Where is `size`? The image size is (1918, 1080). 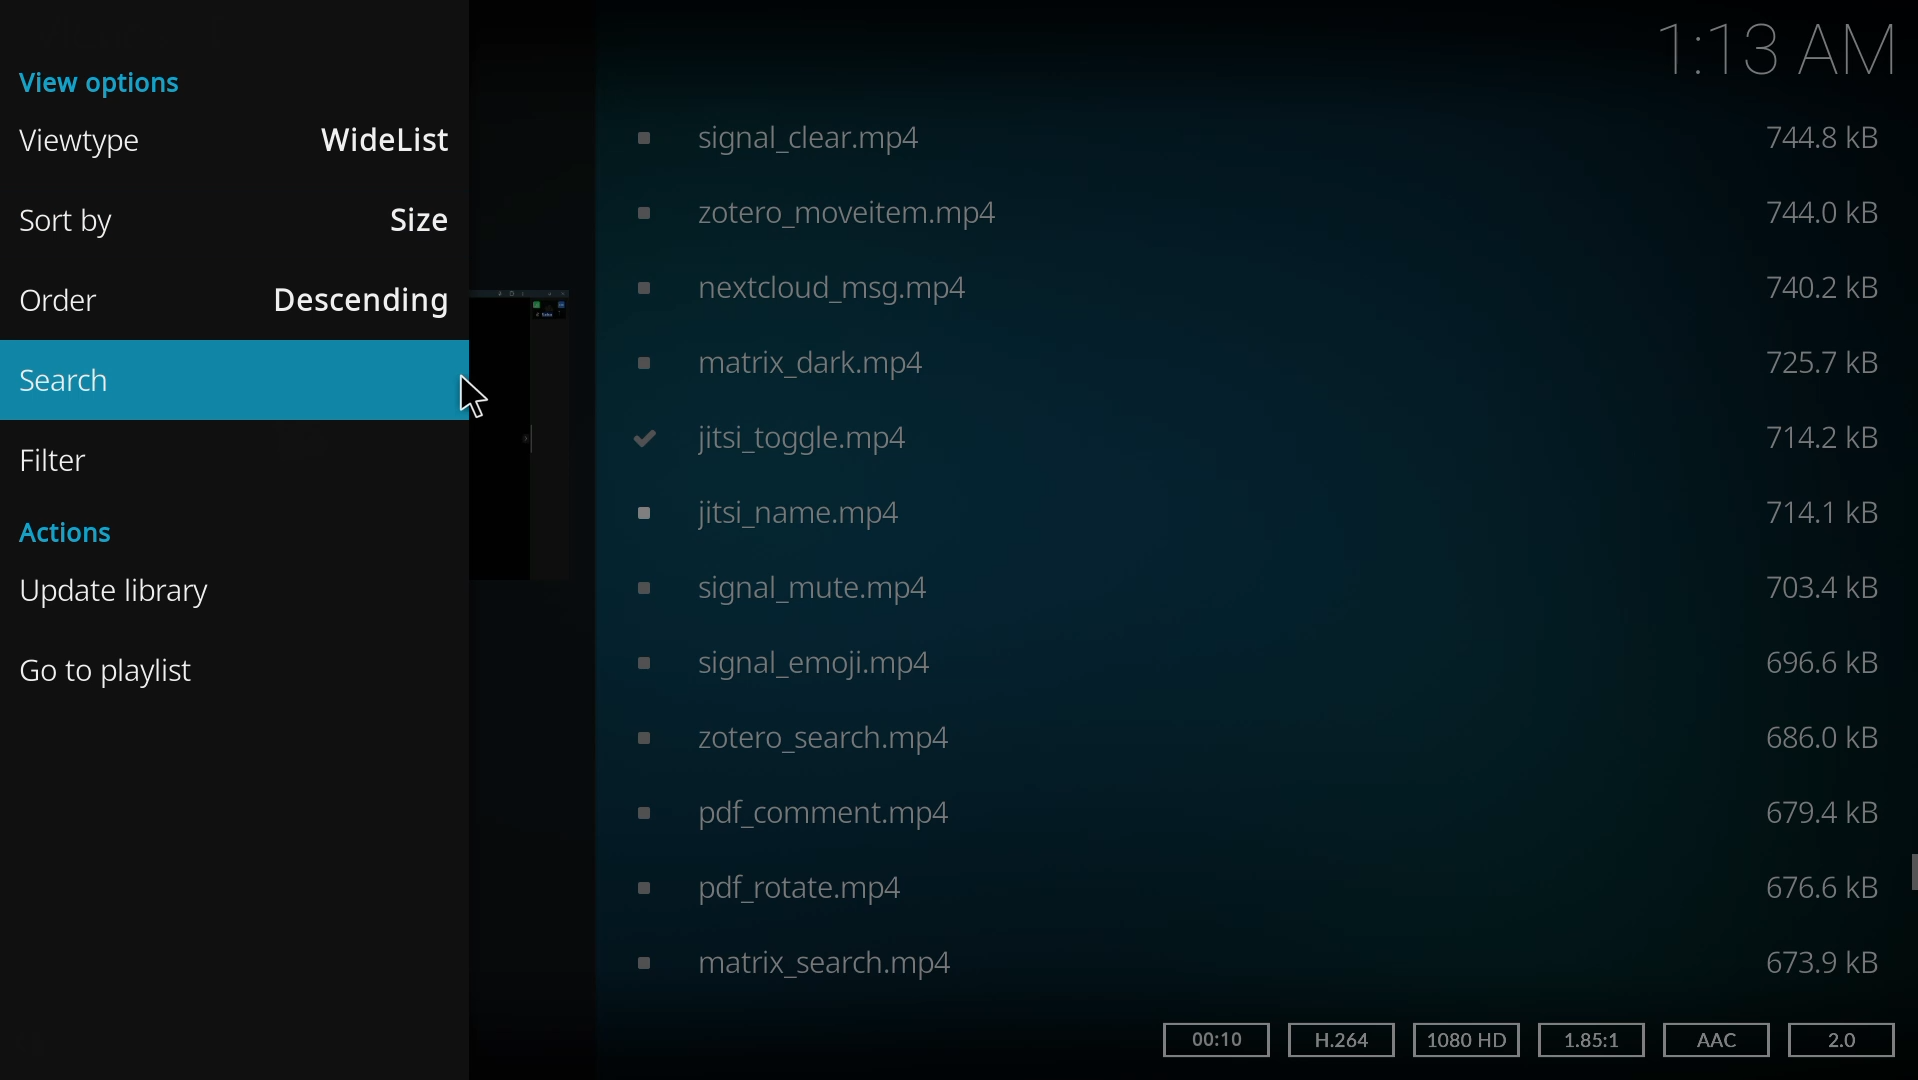
size is located at coordinates (1824, 436).